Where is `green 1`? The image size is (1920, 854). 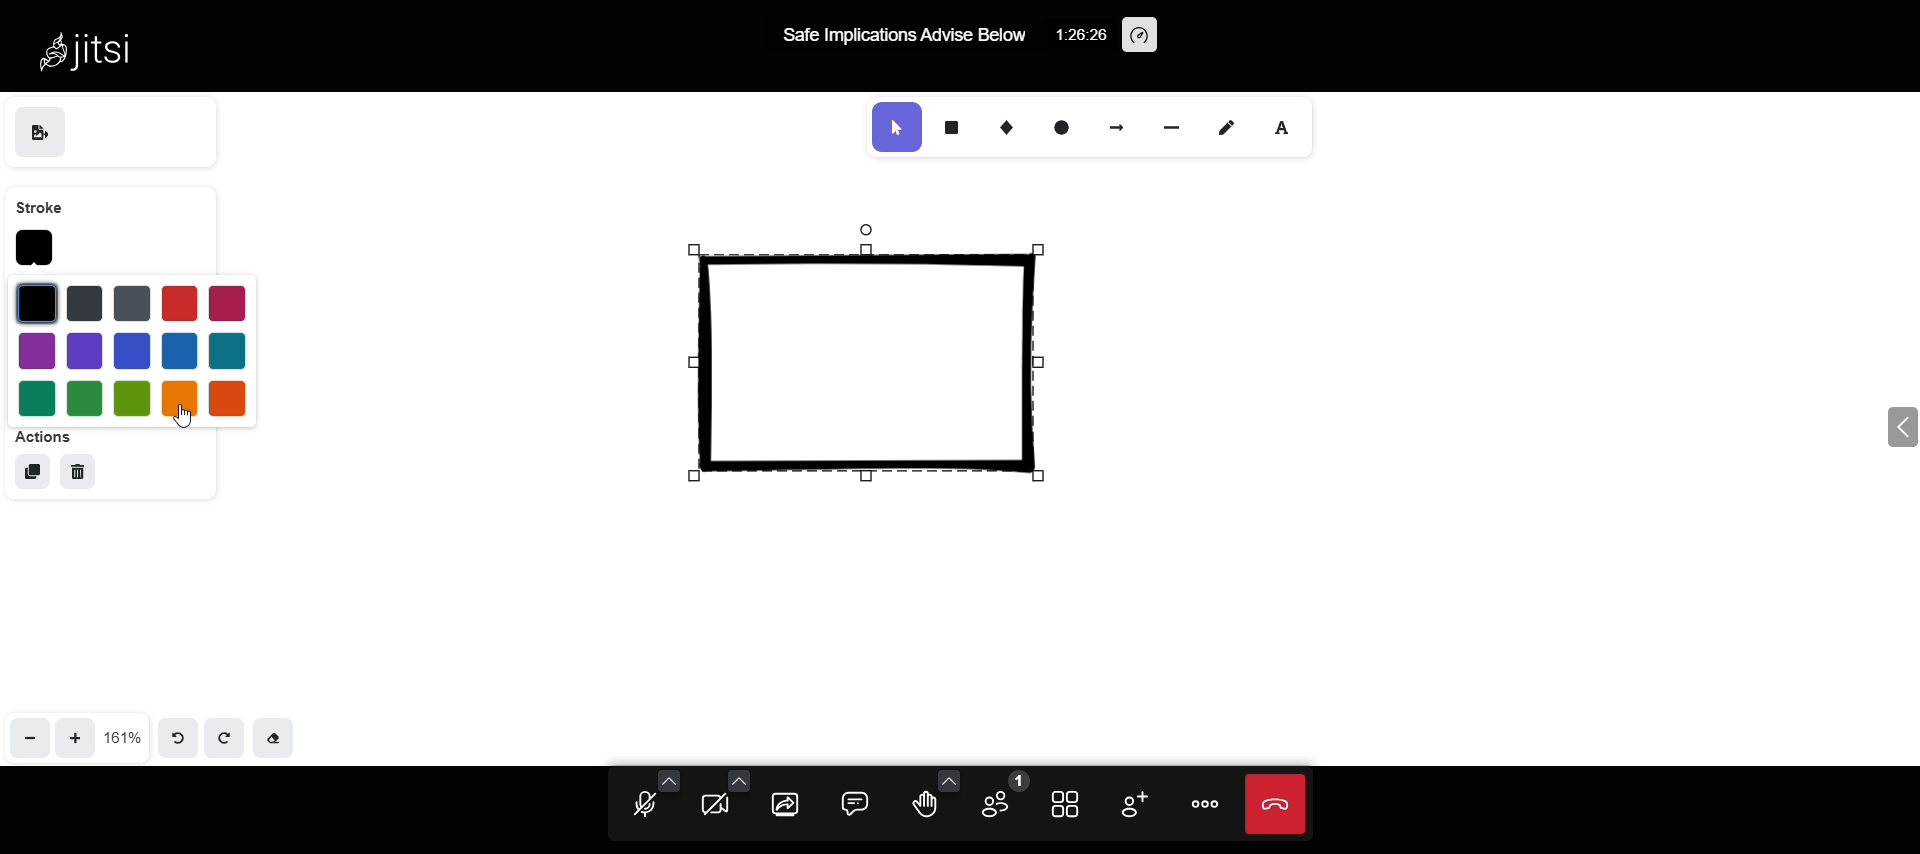 green 1 is located at coordinates (30, 397).